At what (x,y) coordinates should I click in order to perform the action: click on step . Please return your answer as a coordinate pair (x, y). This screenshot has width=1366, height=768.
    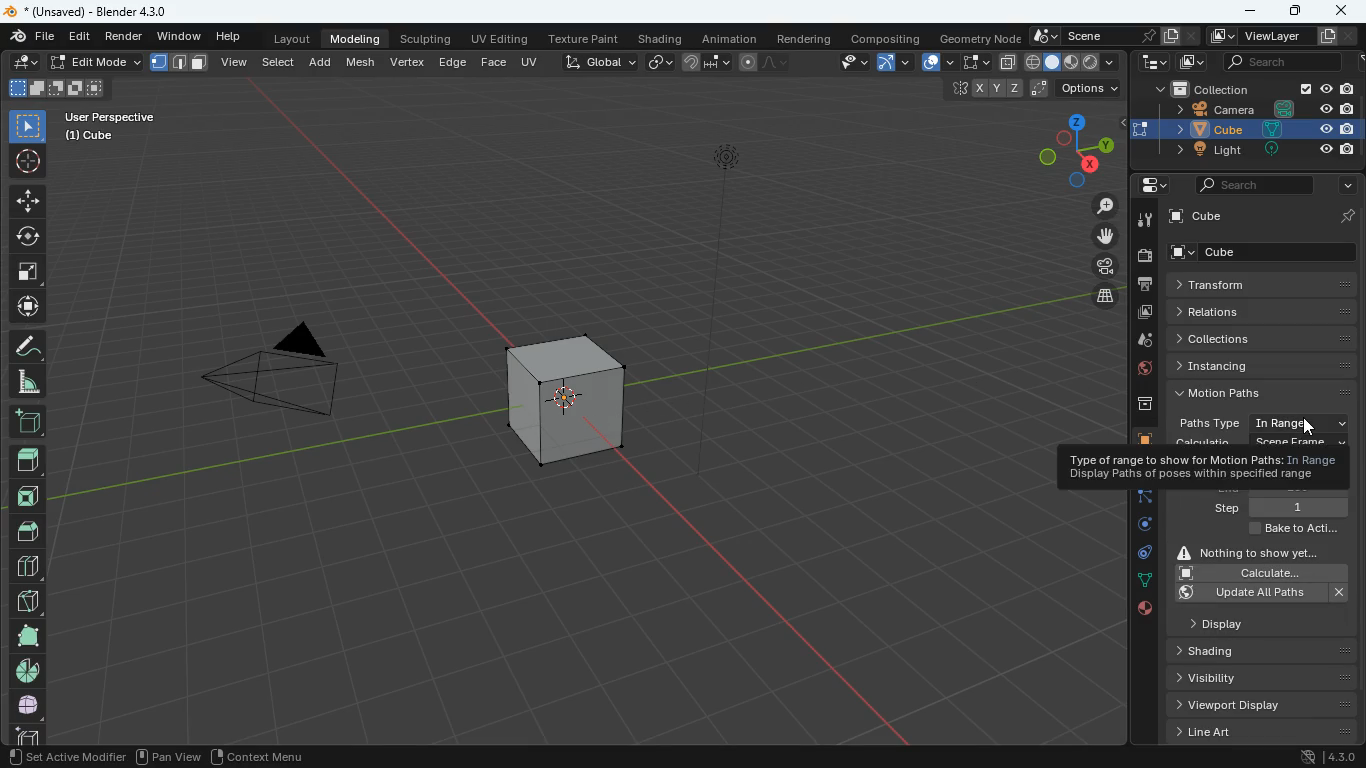
    Looking at the image, I should click on (1279, 507).